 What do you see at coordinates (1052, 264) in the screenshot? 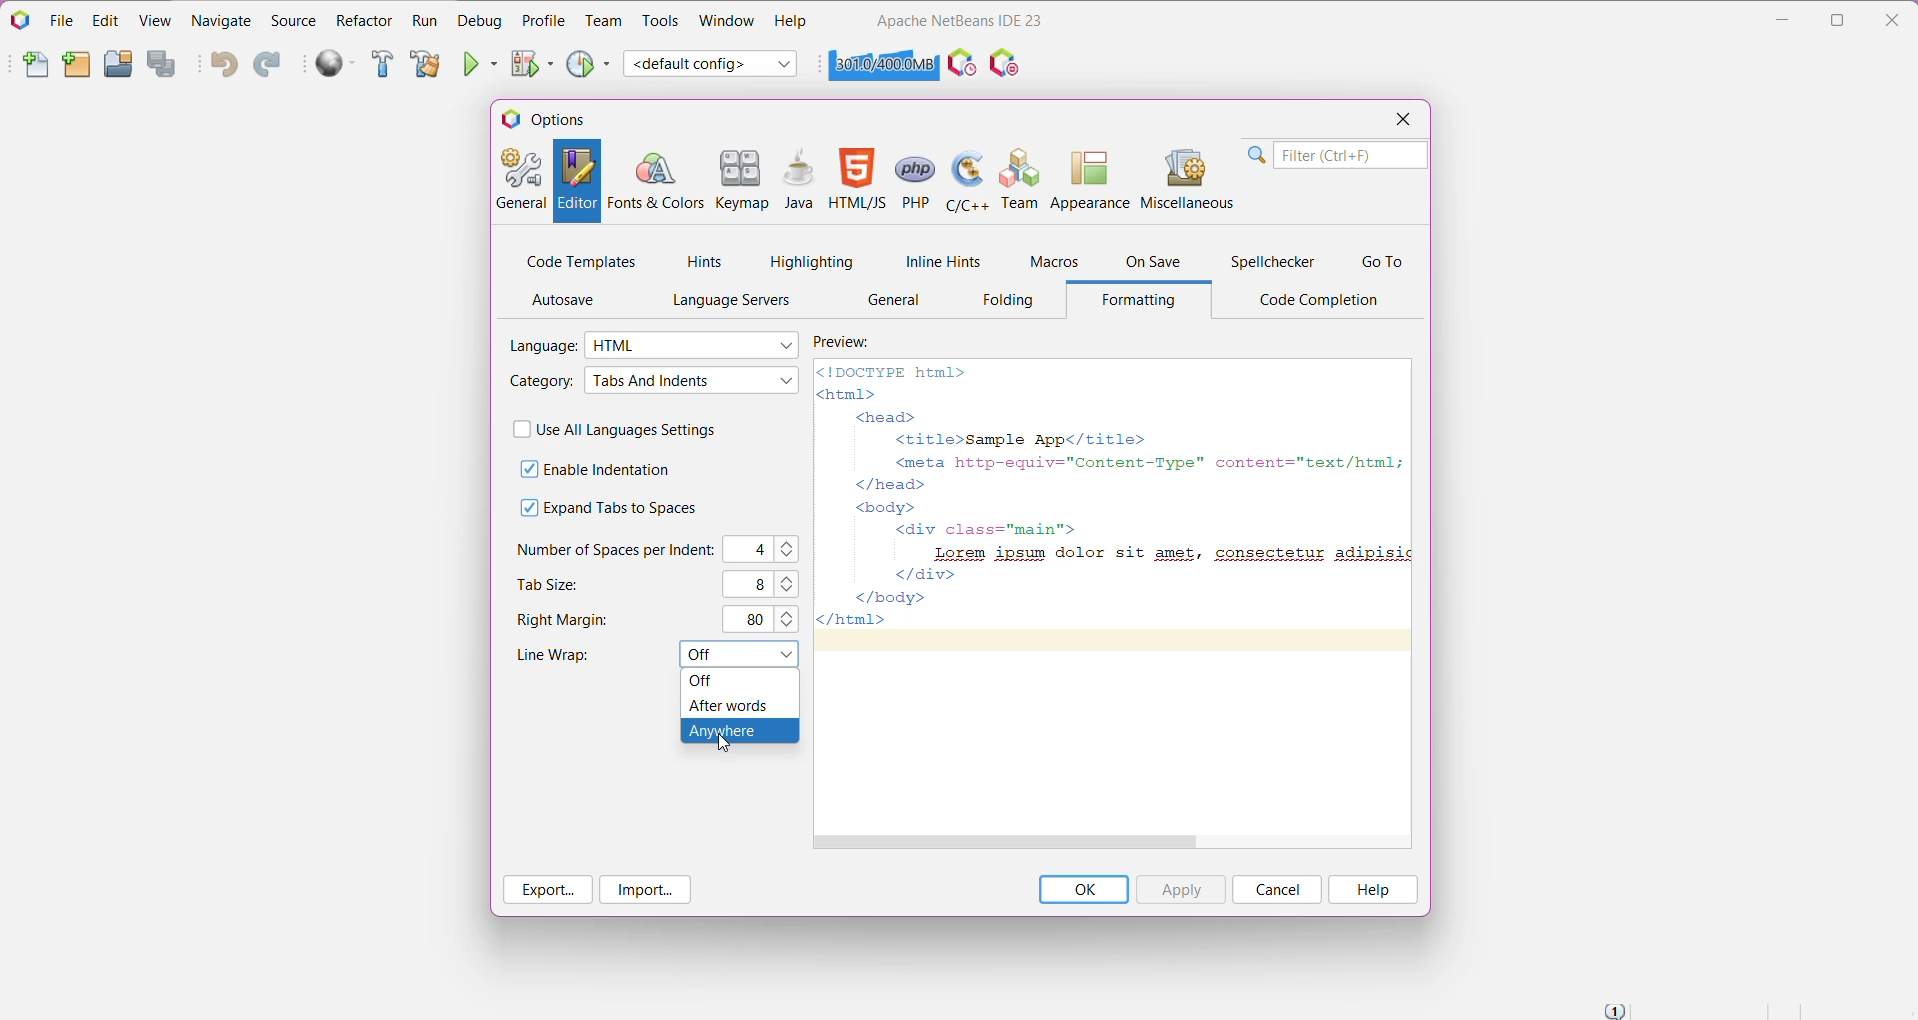
I see `Macros` at bounding box center [1052, 264].